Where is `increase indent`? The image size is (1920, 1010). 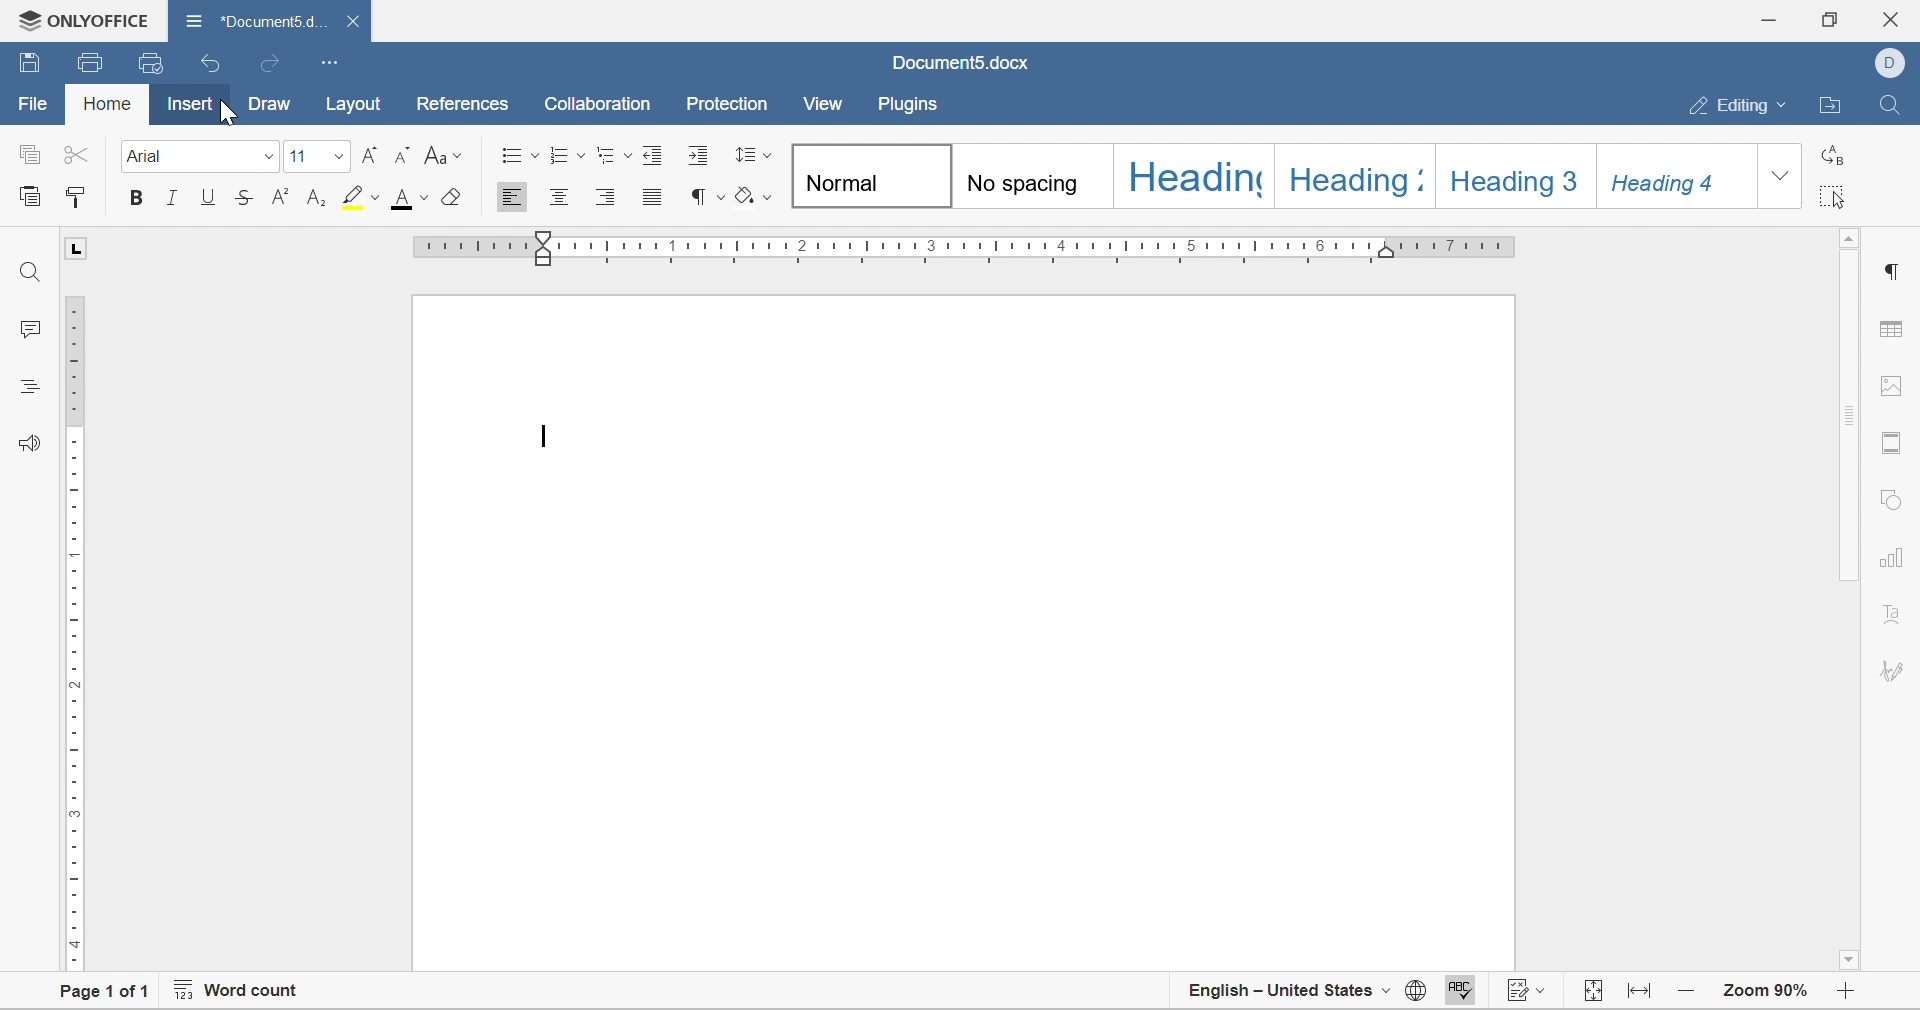
increase indent is located at coordinates (699, 156).